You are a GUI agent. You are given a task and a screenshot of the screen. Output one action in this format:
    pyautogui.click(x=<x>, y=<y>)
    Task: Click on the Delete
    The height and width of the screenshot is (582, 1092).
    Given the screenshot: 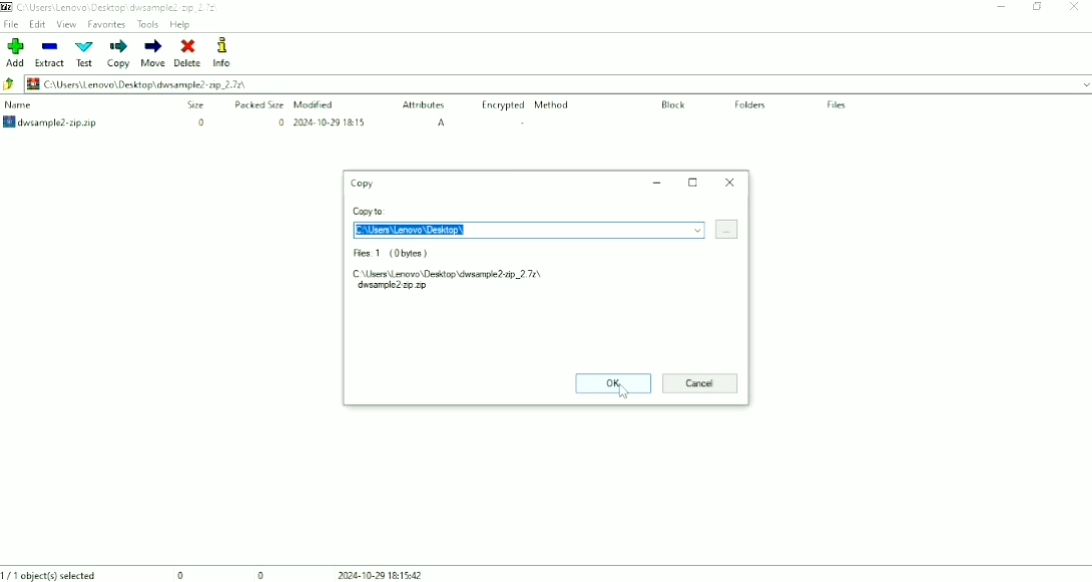 What is the action you would take?
    pyautogui.click(x=187, y=53)
    